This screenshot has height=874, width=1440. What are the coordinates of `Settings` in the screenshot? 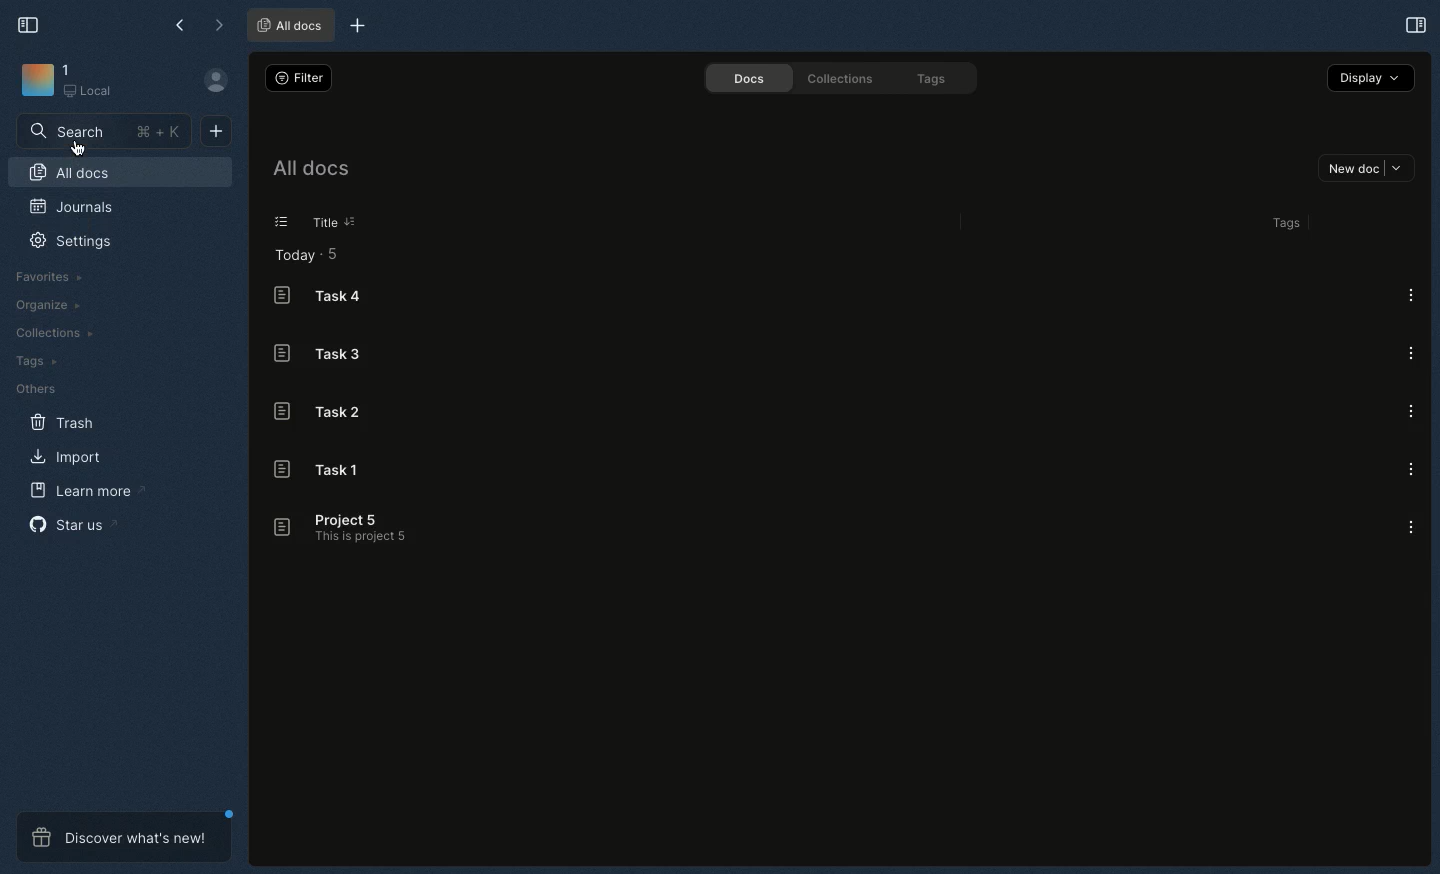 It's located at (73, 242).